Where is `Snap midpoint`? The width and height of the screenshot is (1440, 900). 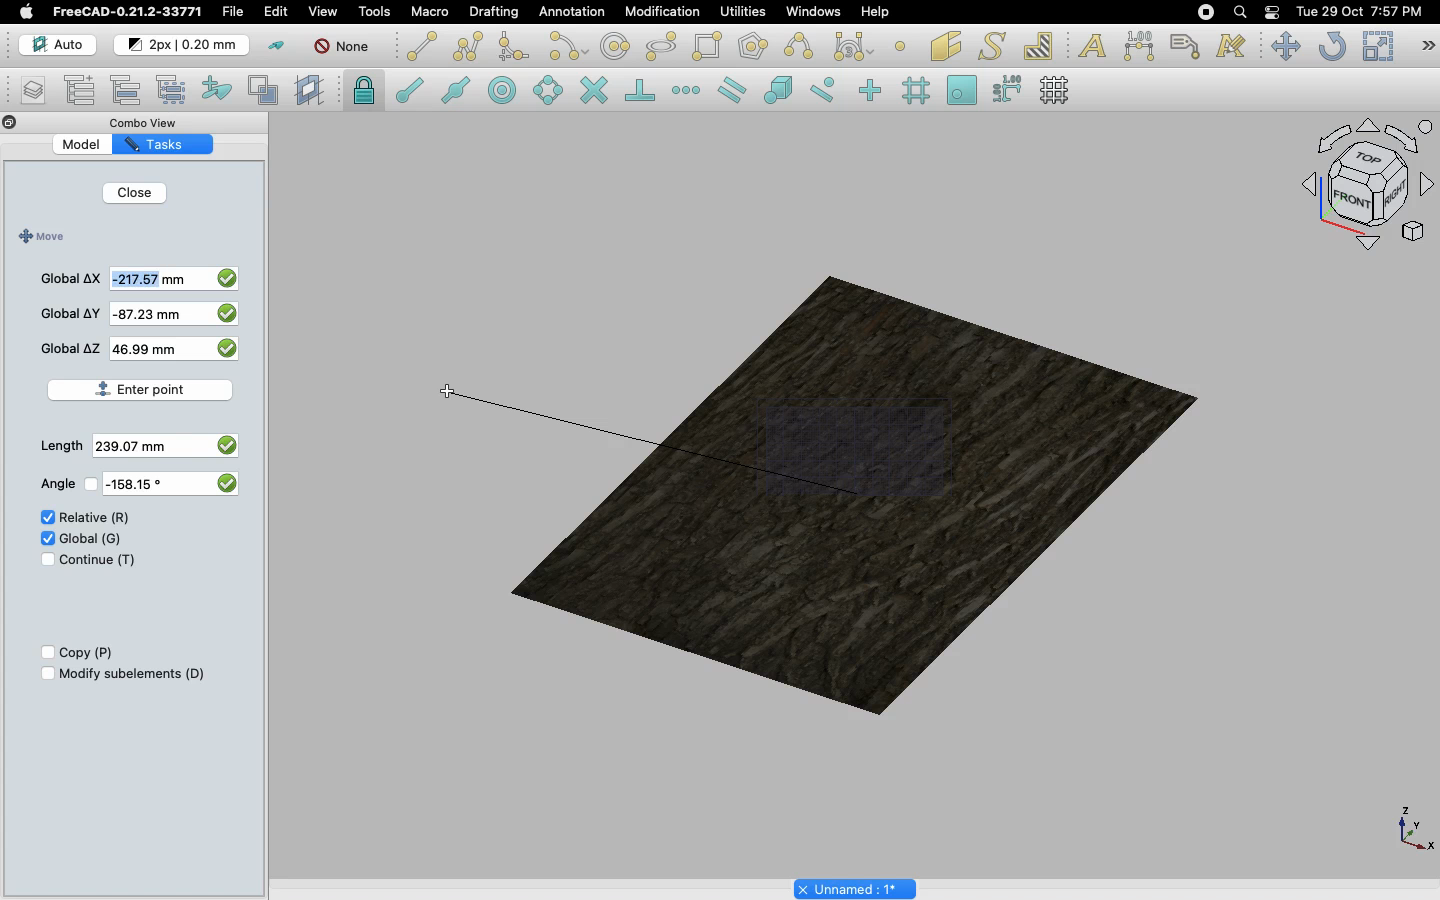 Snap midpoint is located at coordinates (457, 93).